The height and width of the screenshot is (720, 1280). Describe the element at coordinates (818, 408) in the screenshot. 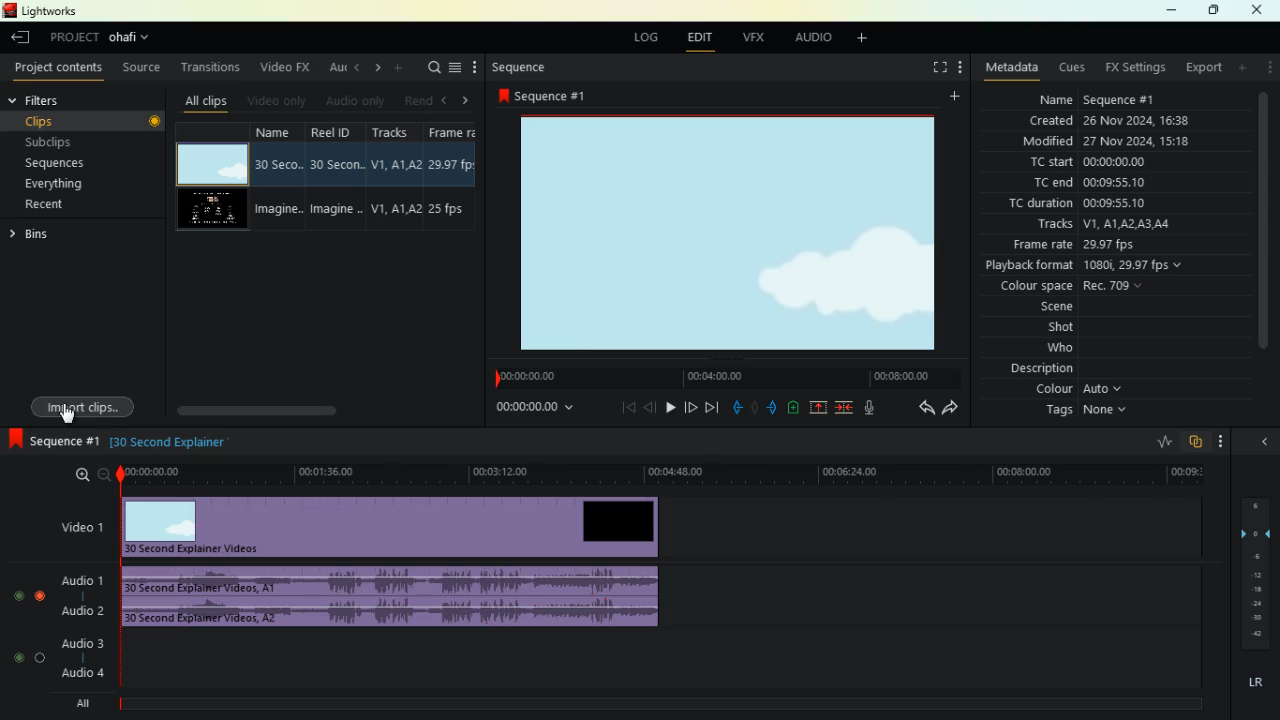

I see `up` at that location.